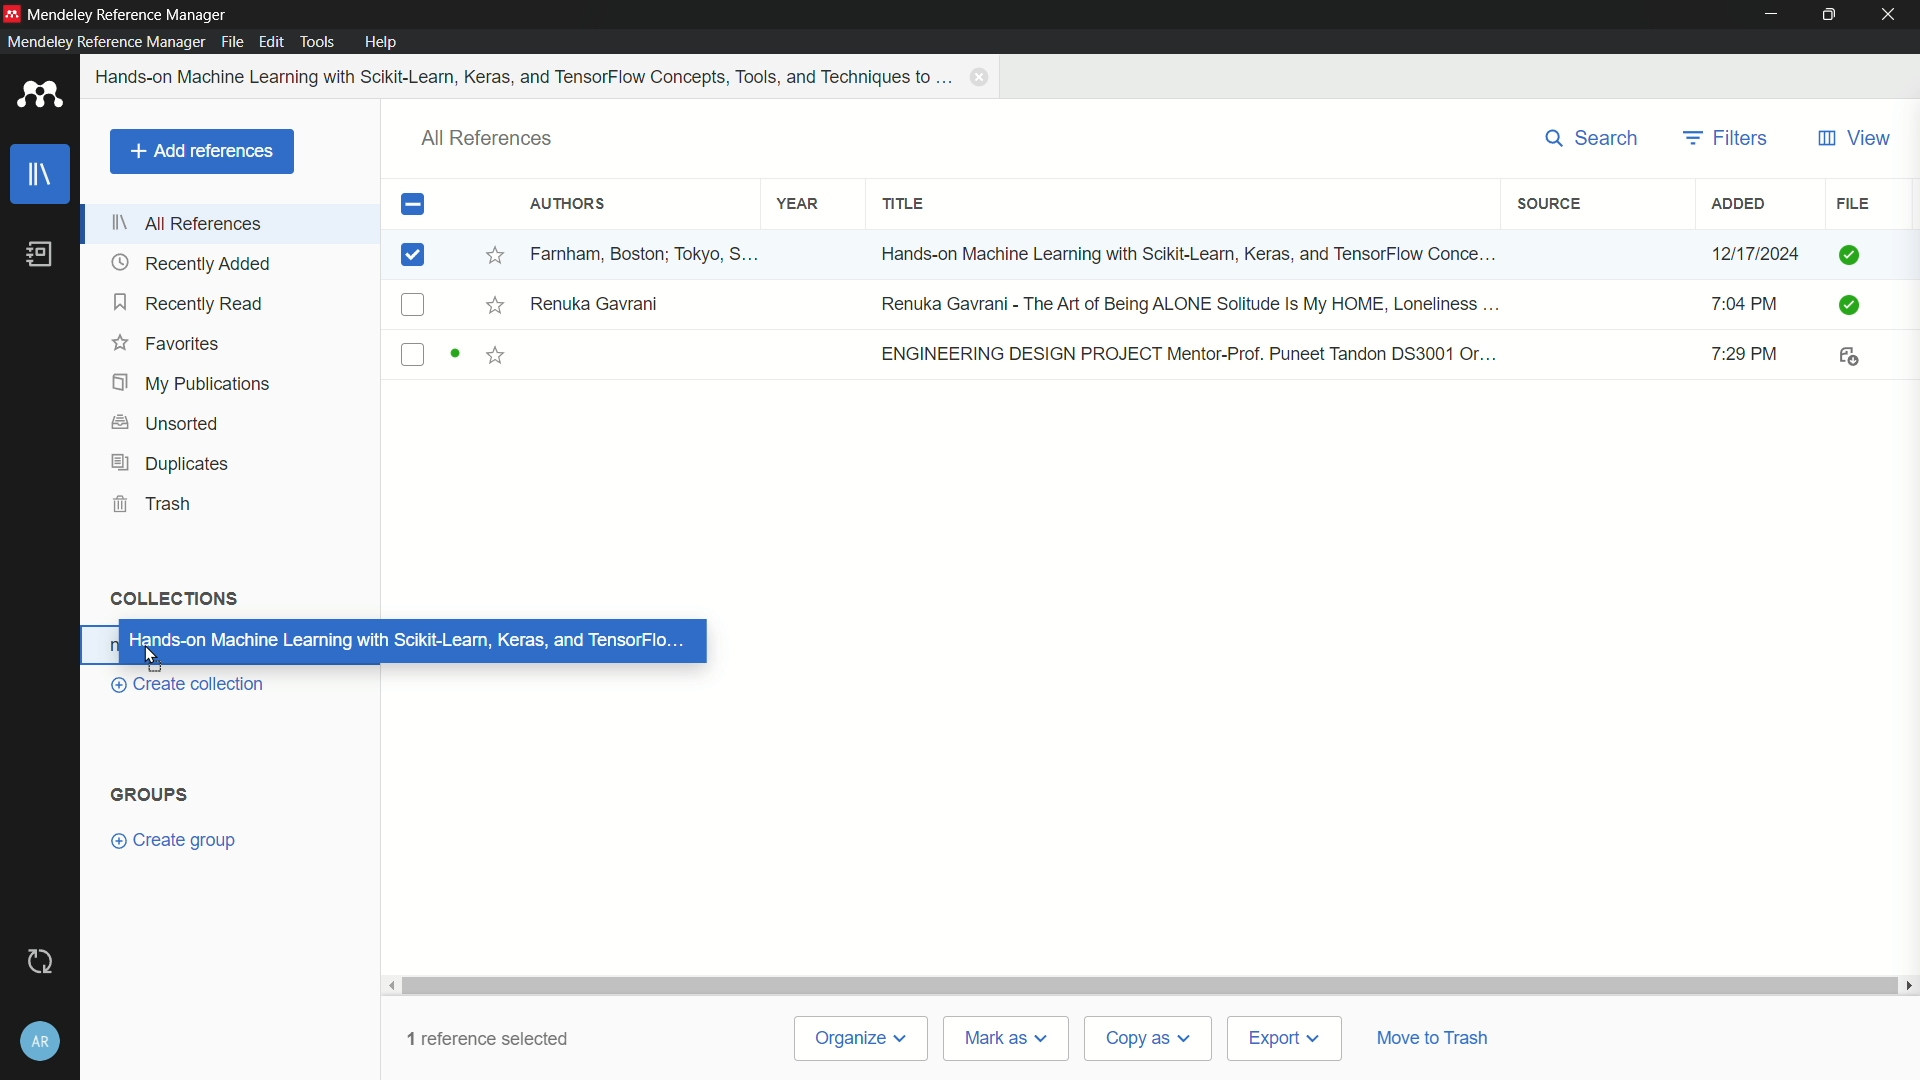  Describe the element at coordinates (526, 77) in the screenshot. I see `book name` at that location.